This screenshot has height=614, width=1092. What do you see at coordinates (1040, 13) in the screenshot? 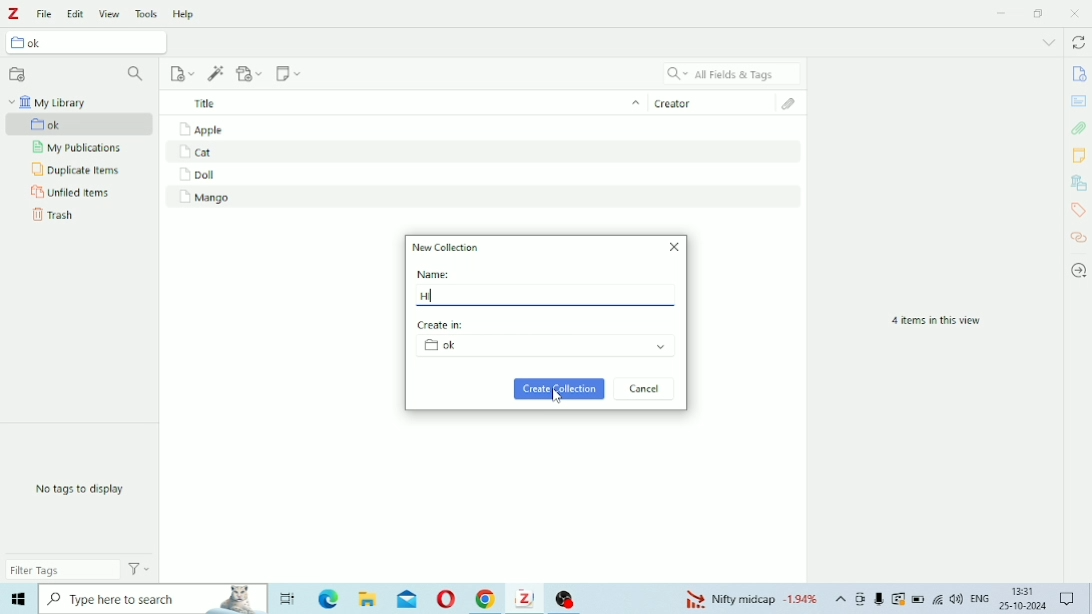
I see `Restore down` at bounding box center [1040, 13].